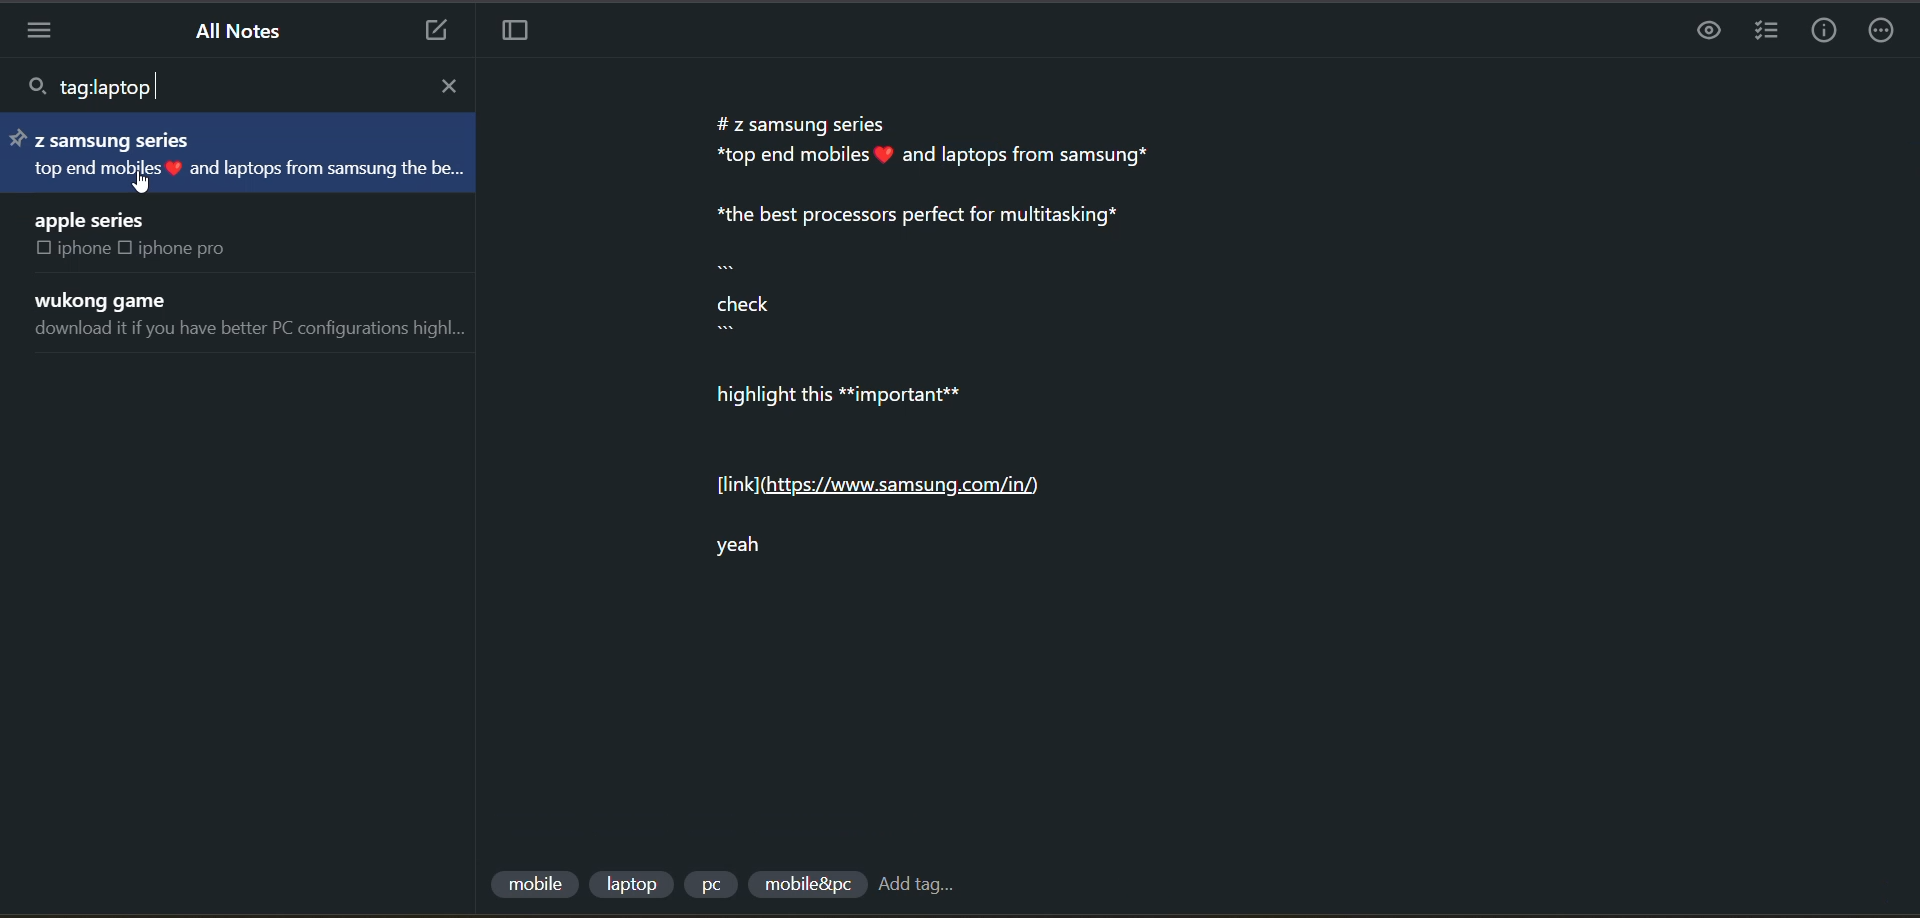  What do you see at coordinates (925, 886) in the screenshot?
I see `add tag` at bounding box center [925, 886].